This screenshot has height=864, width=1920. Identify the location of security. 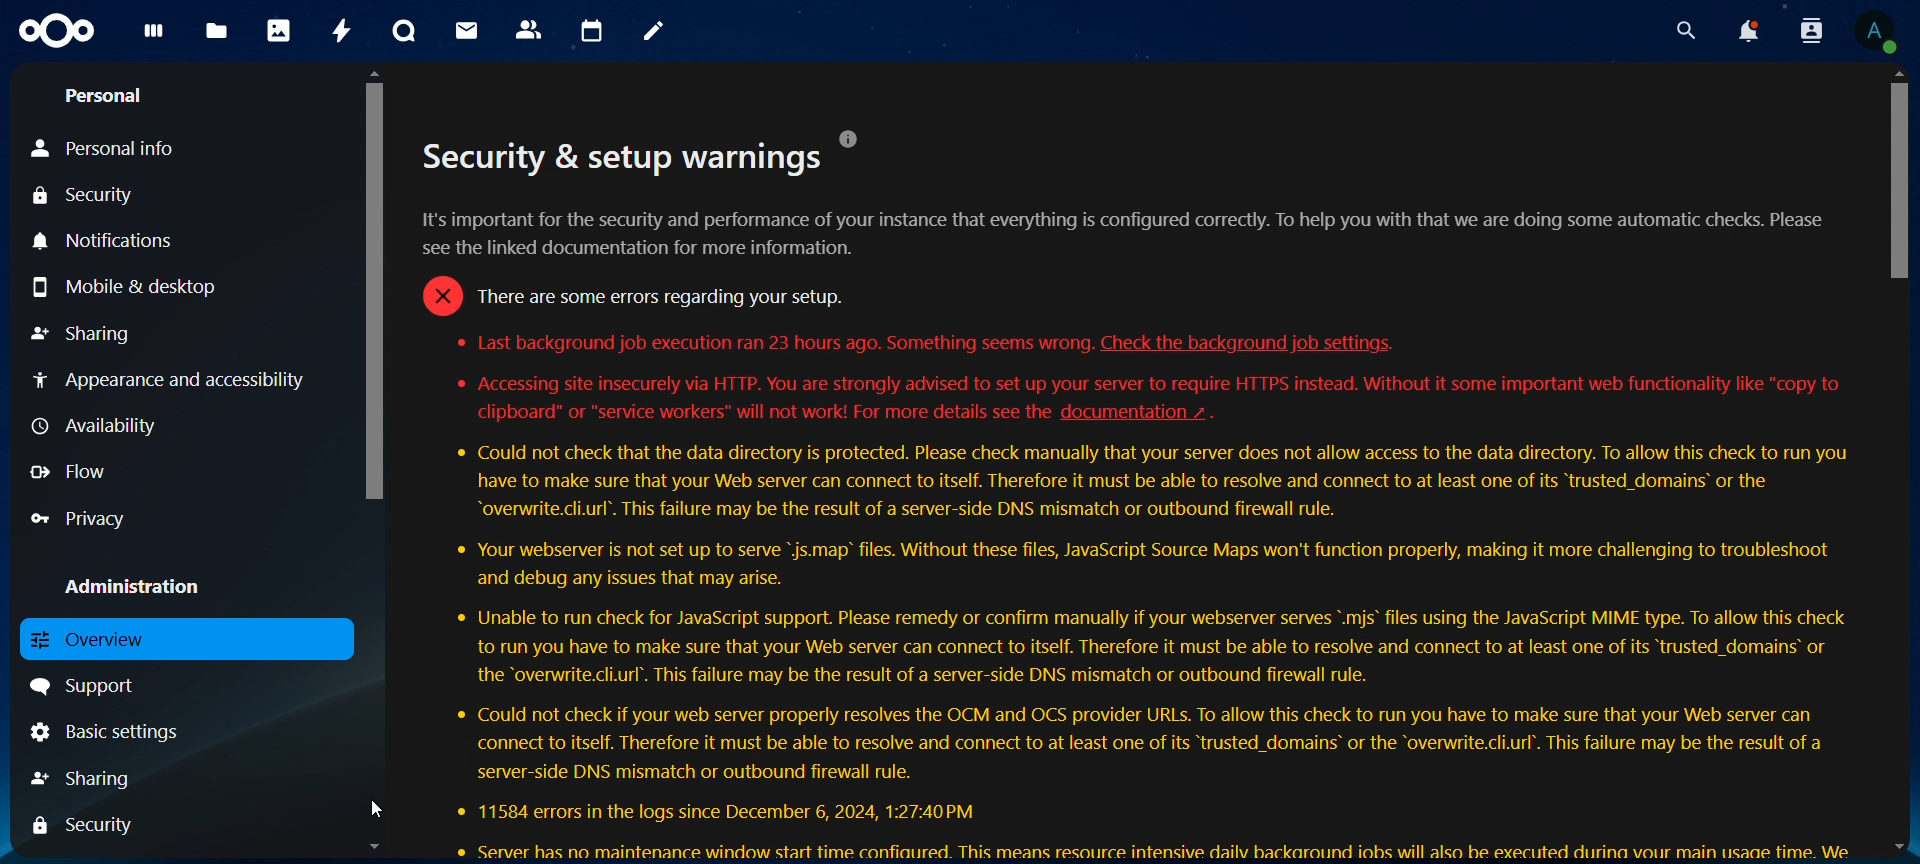
(80, 824).